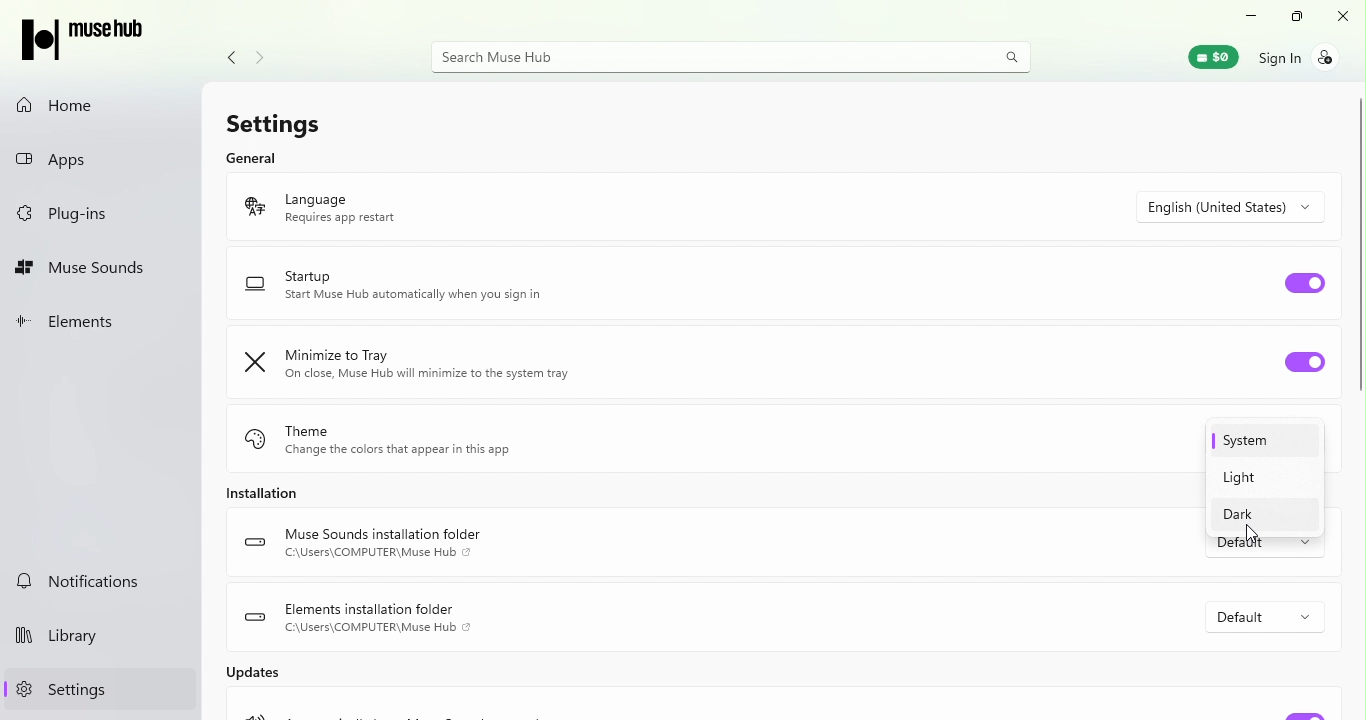  Describe the element at coordinates (1301, 361) in the screenshot. I see `Toggle minimize to tray` at that location.